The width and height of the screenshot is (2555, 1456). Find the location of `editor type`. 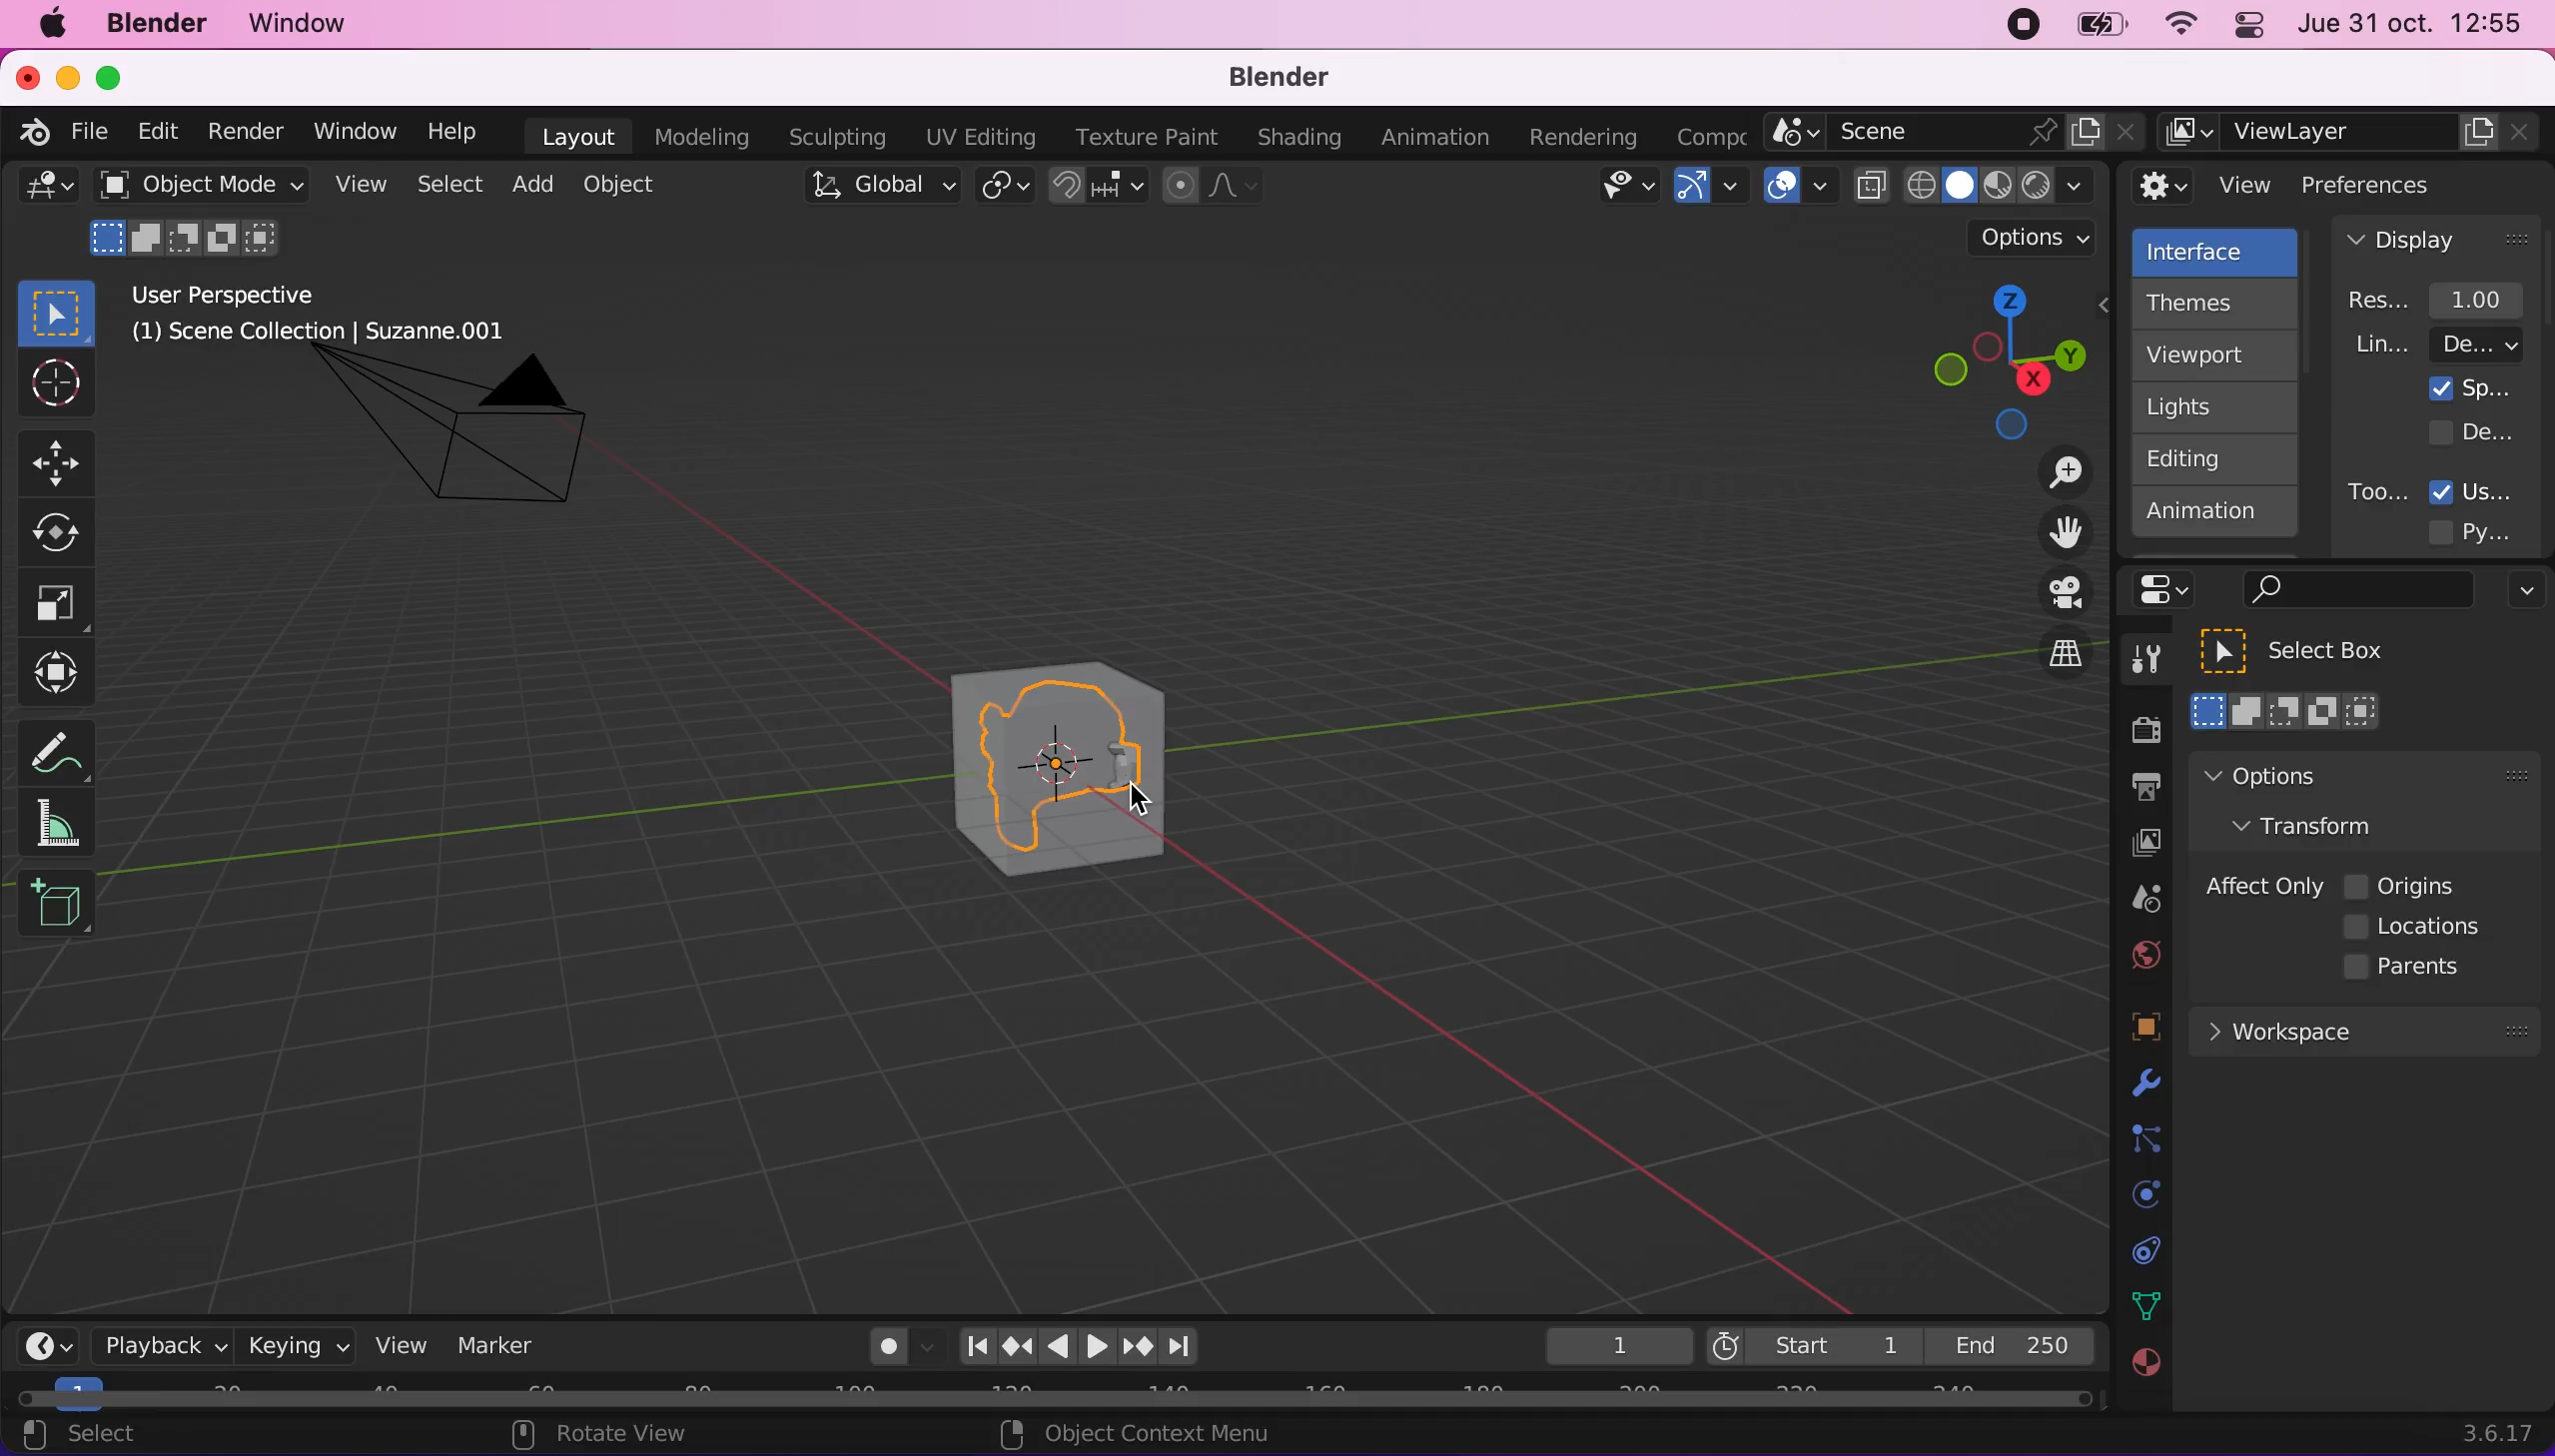

editor type is located at coordinates (40, 1330).